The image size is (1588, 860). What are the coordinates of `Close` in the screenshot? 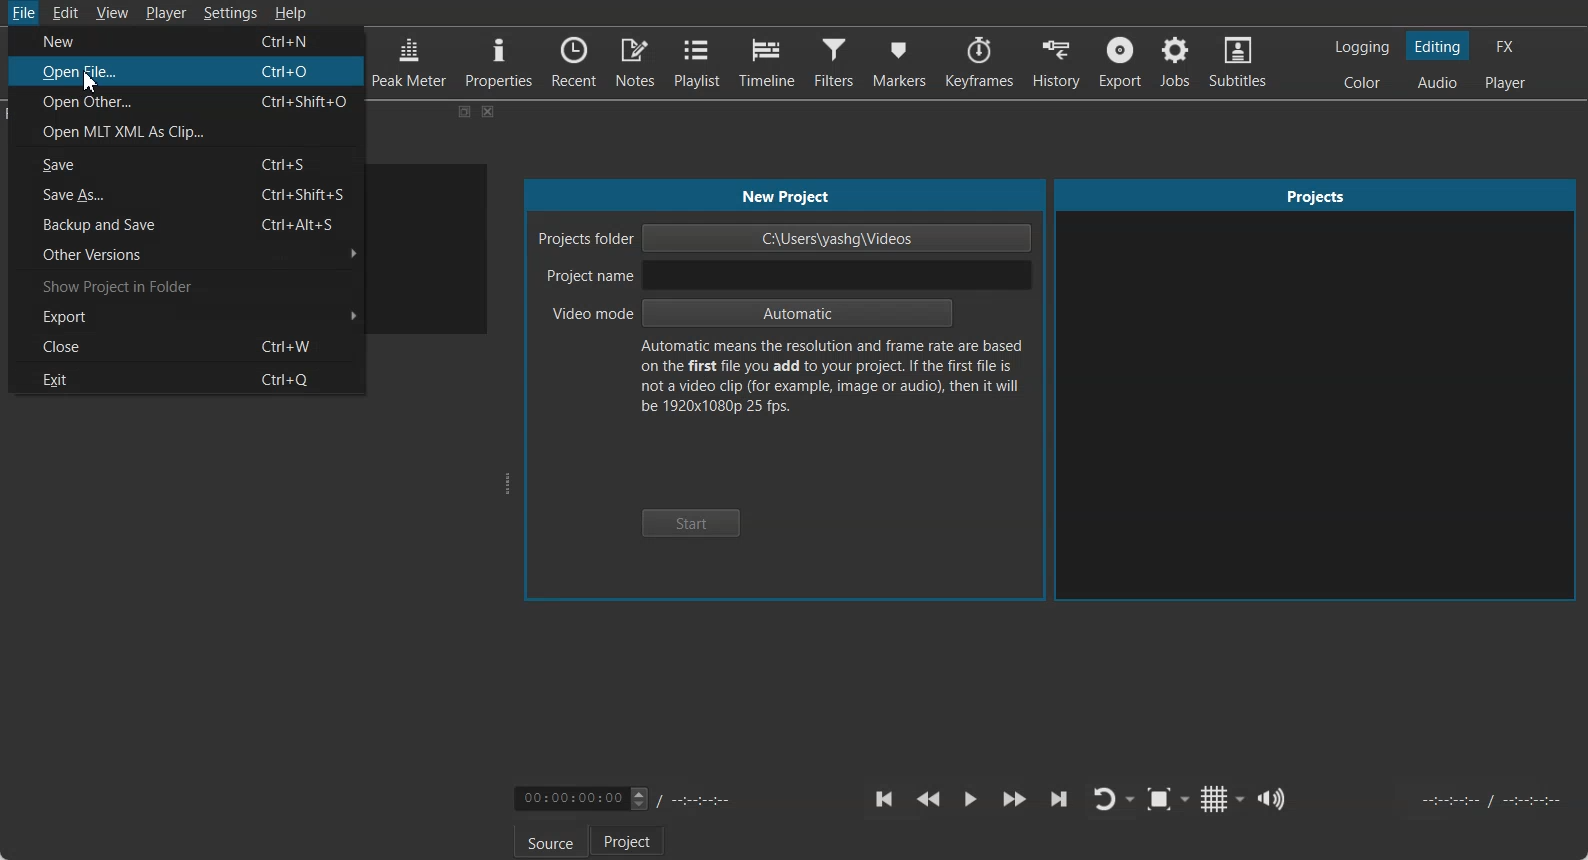 It's located at (489, 111).